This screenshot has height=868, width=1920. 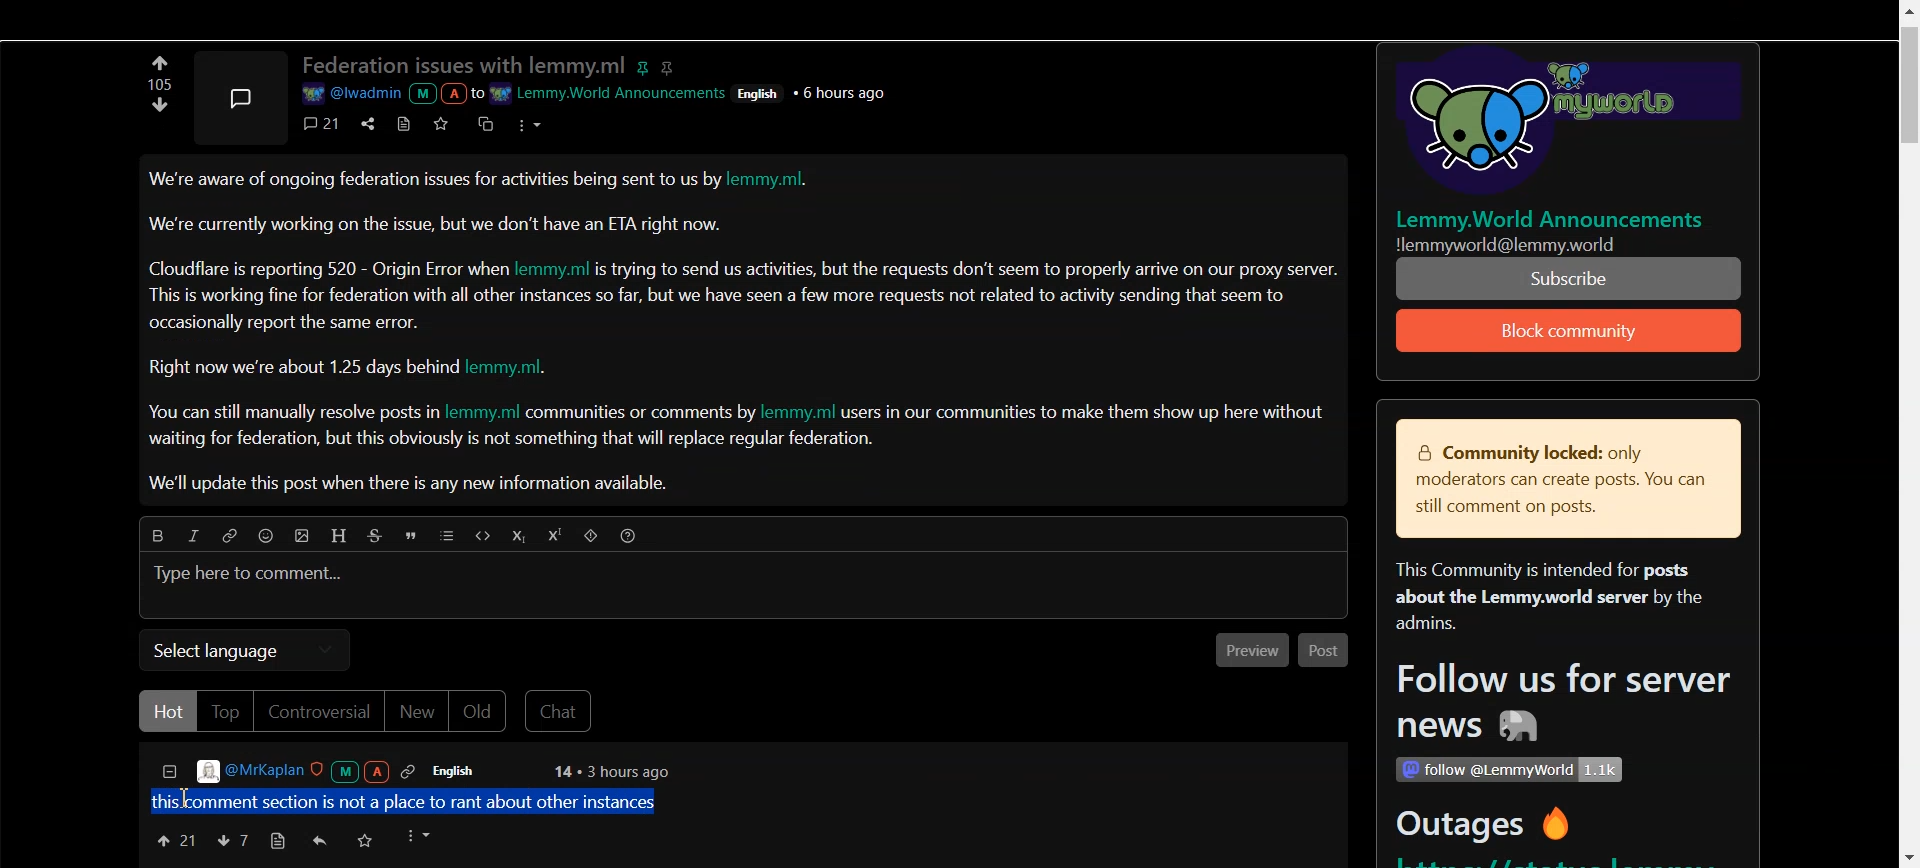 What do you see at coordinates (969, 270) in the screenshot?
I see `s trying to send us activities, but the requests don’t seem to properly arrive on our proxy server.` at bounding box center [969, 270].